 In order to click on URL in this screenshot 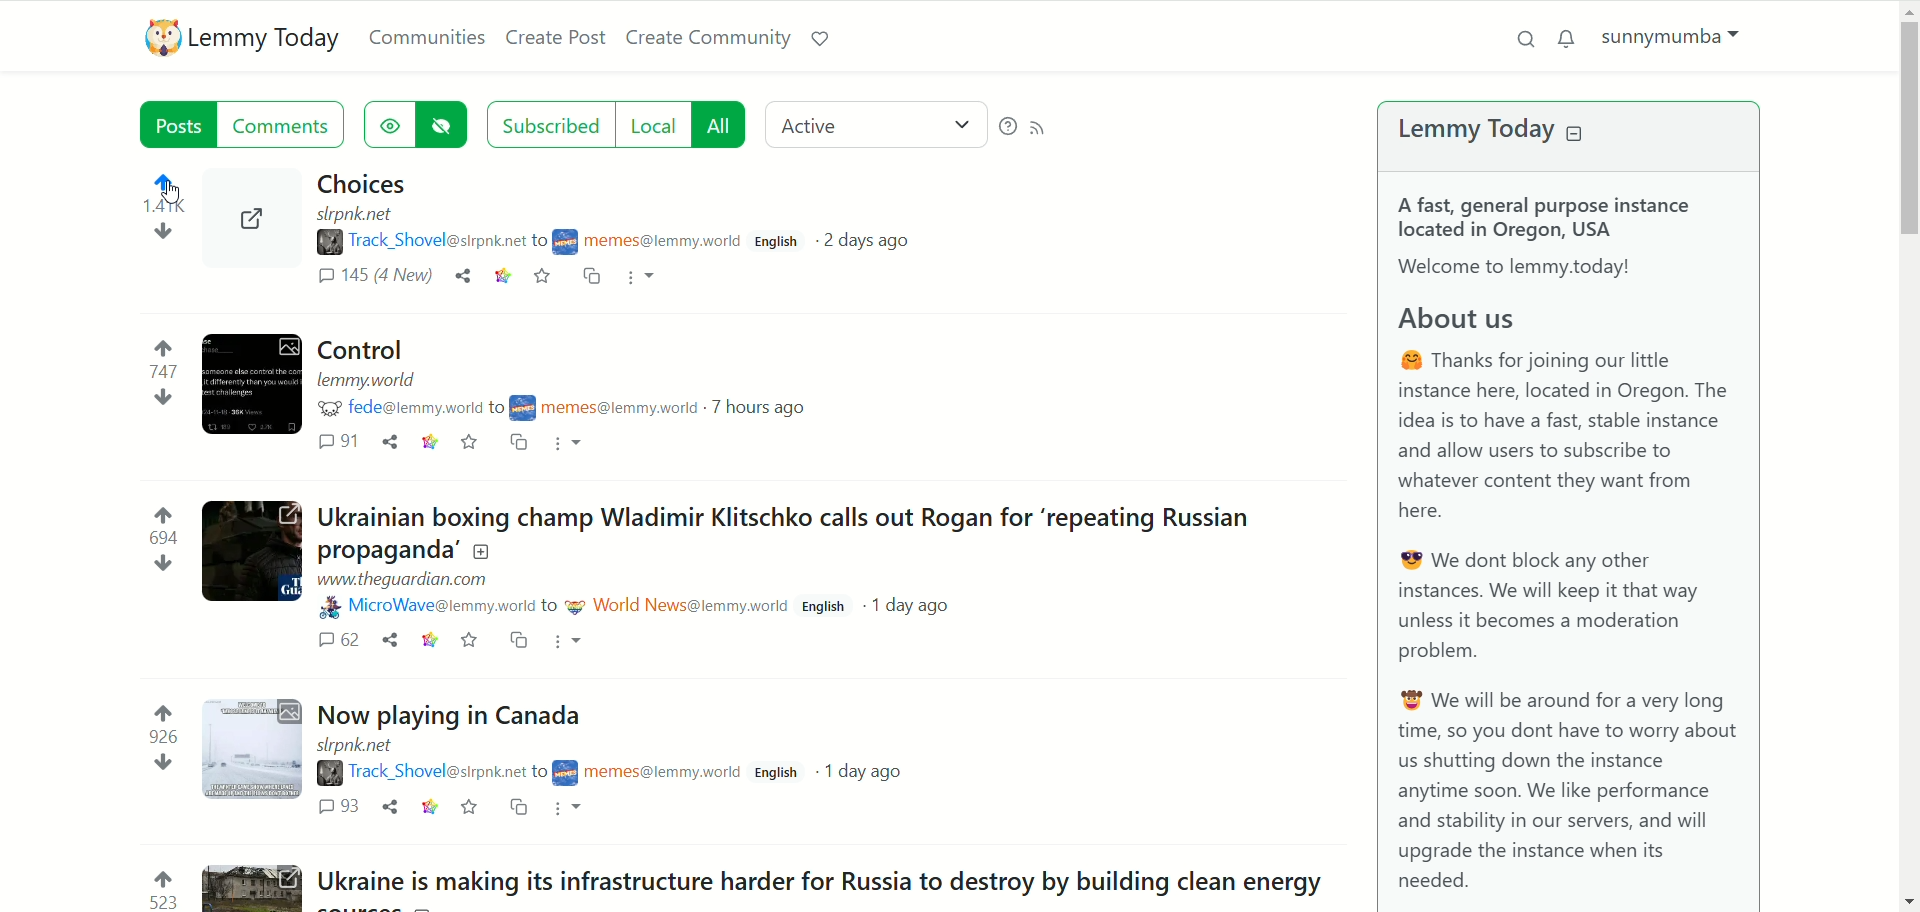, I will do `click(367, 745)`.